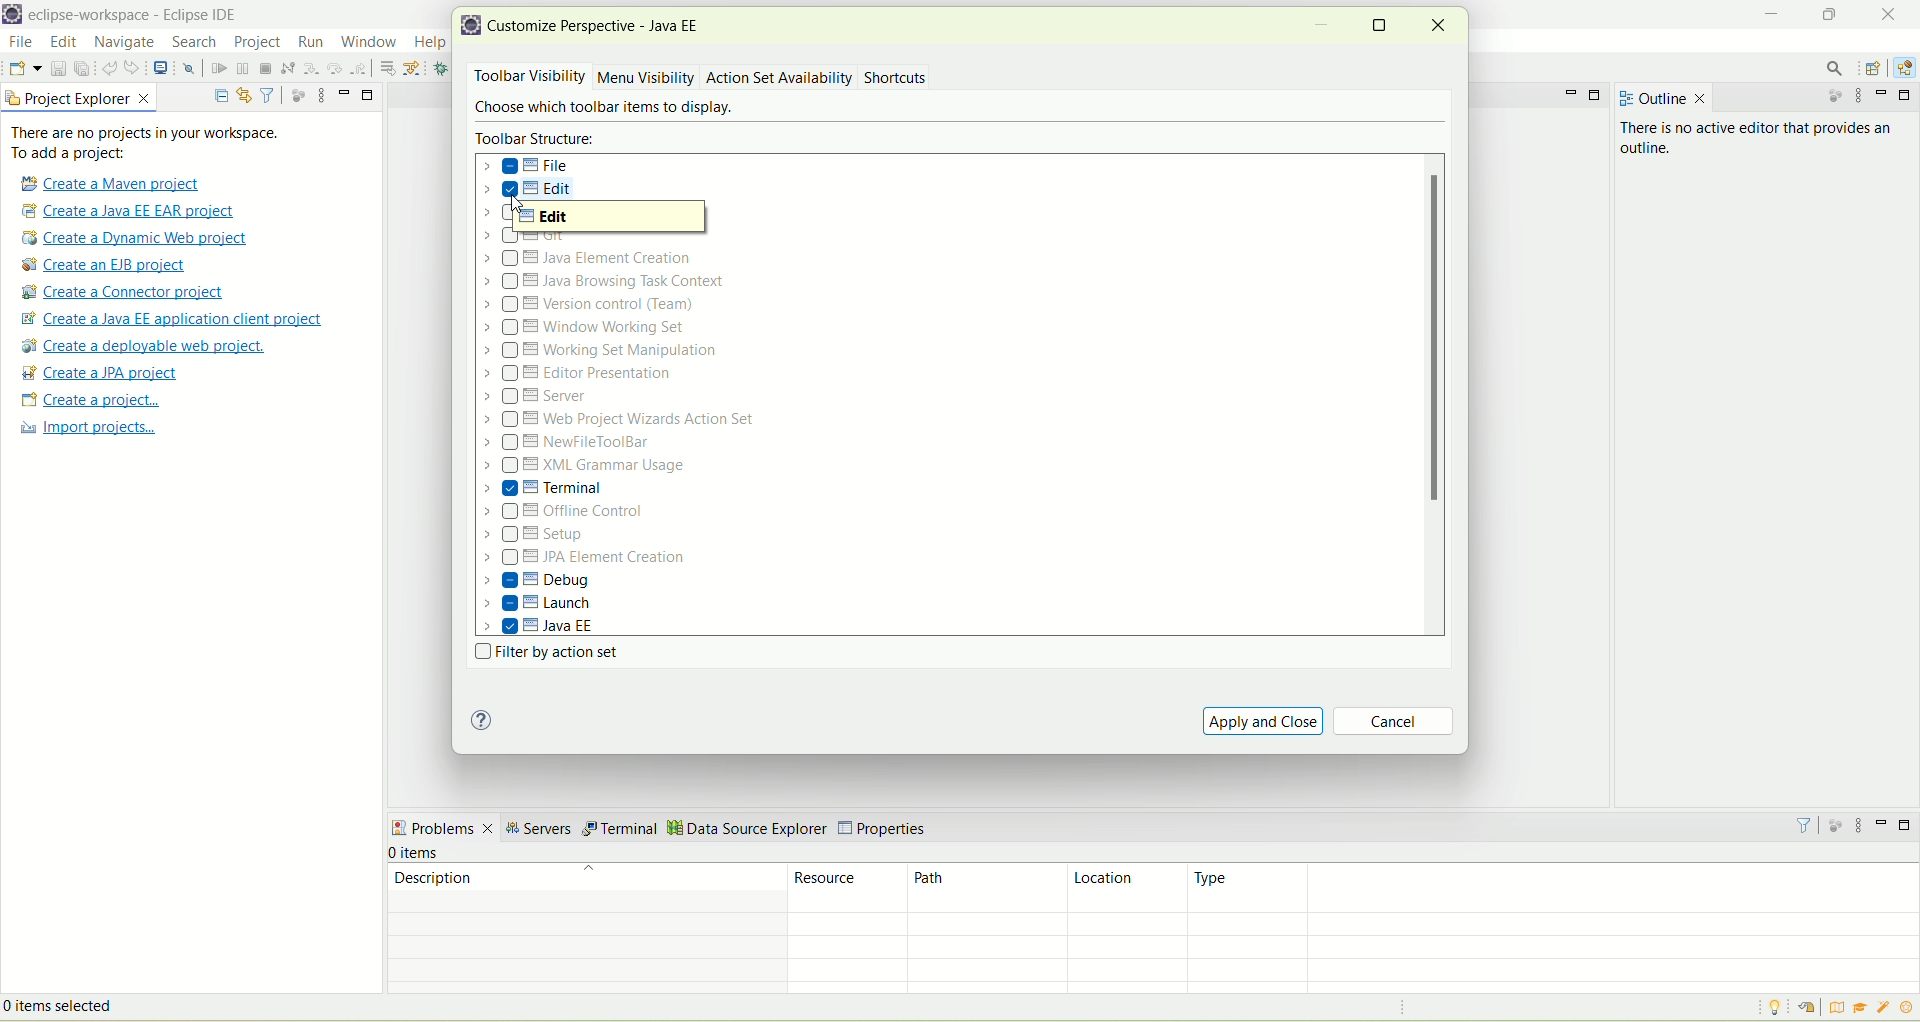 This screenshot has height=1022, width=1920. Describe the element at coordinates (601, 26) in the screenshot. I see `customize perspective-Java EE` at that location.